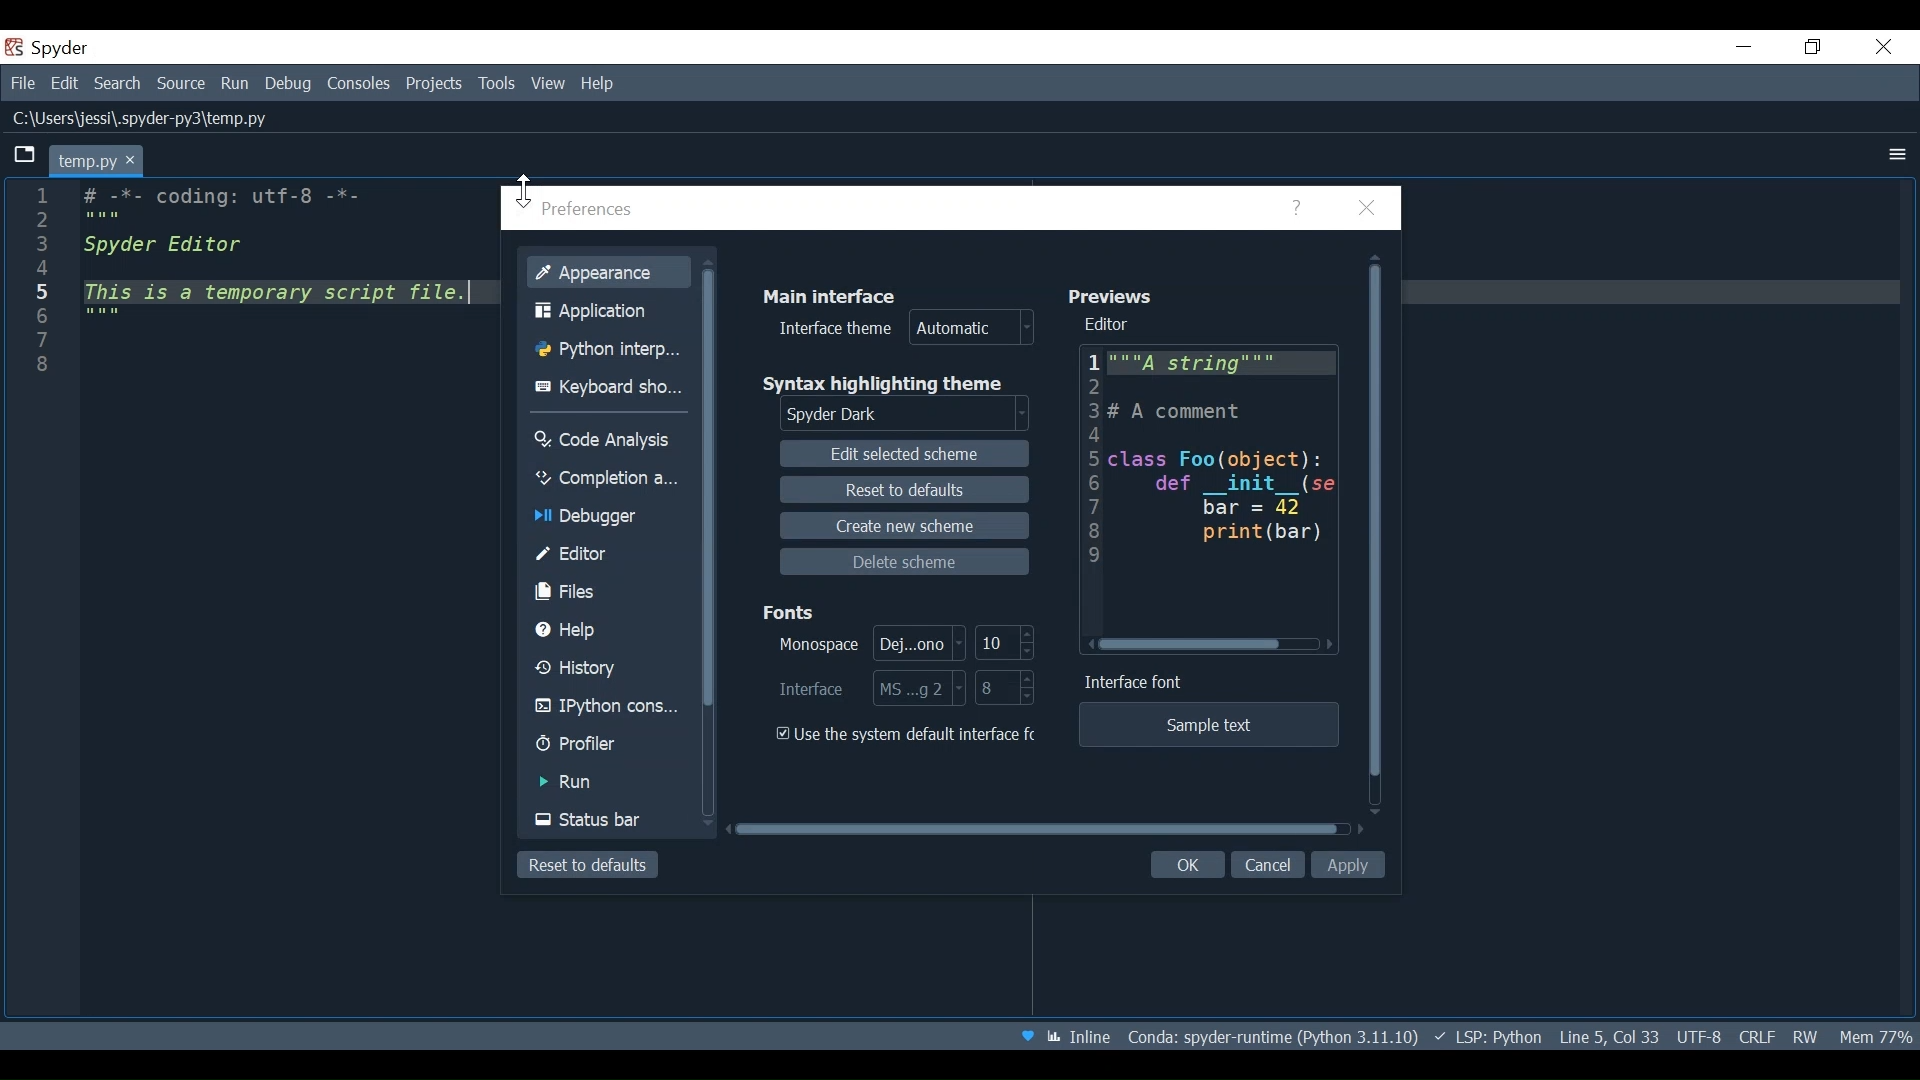  Describe the element at coordinates (290, 84) in the screenshot. I see `Debug` at that location.